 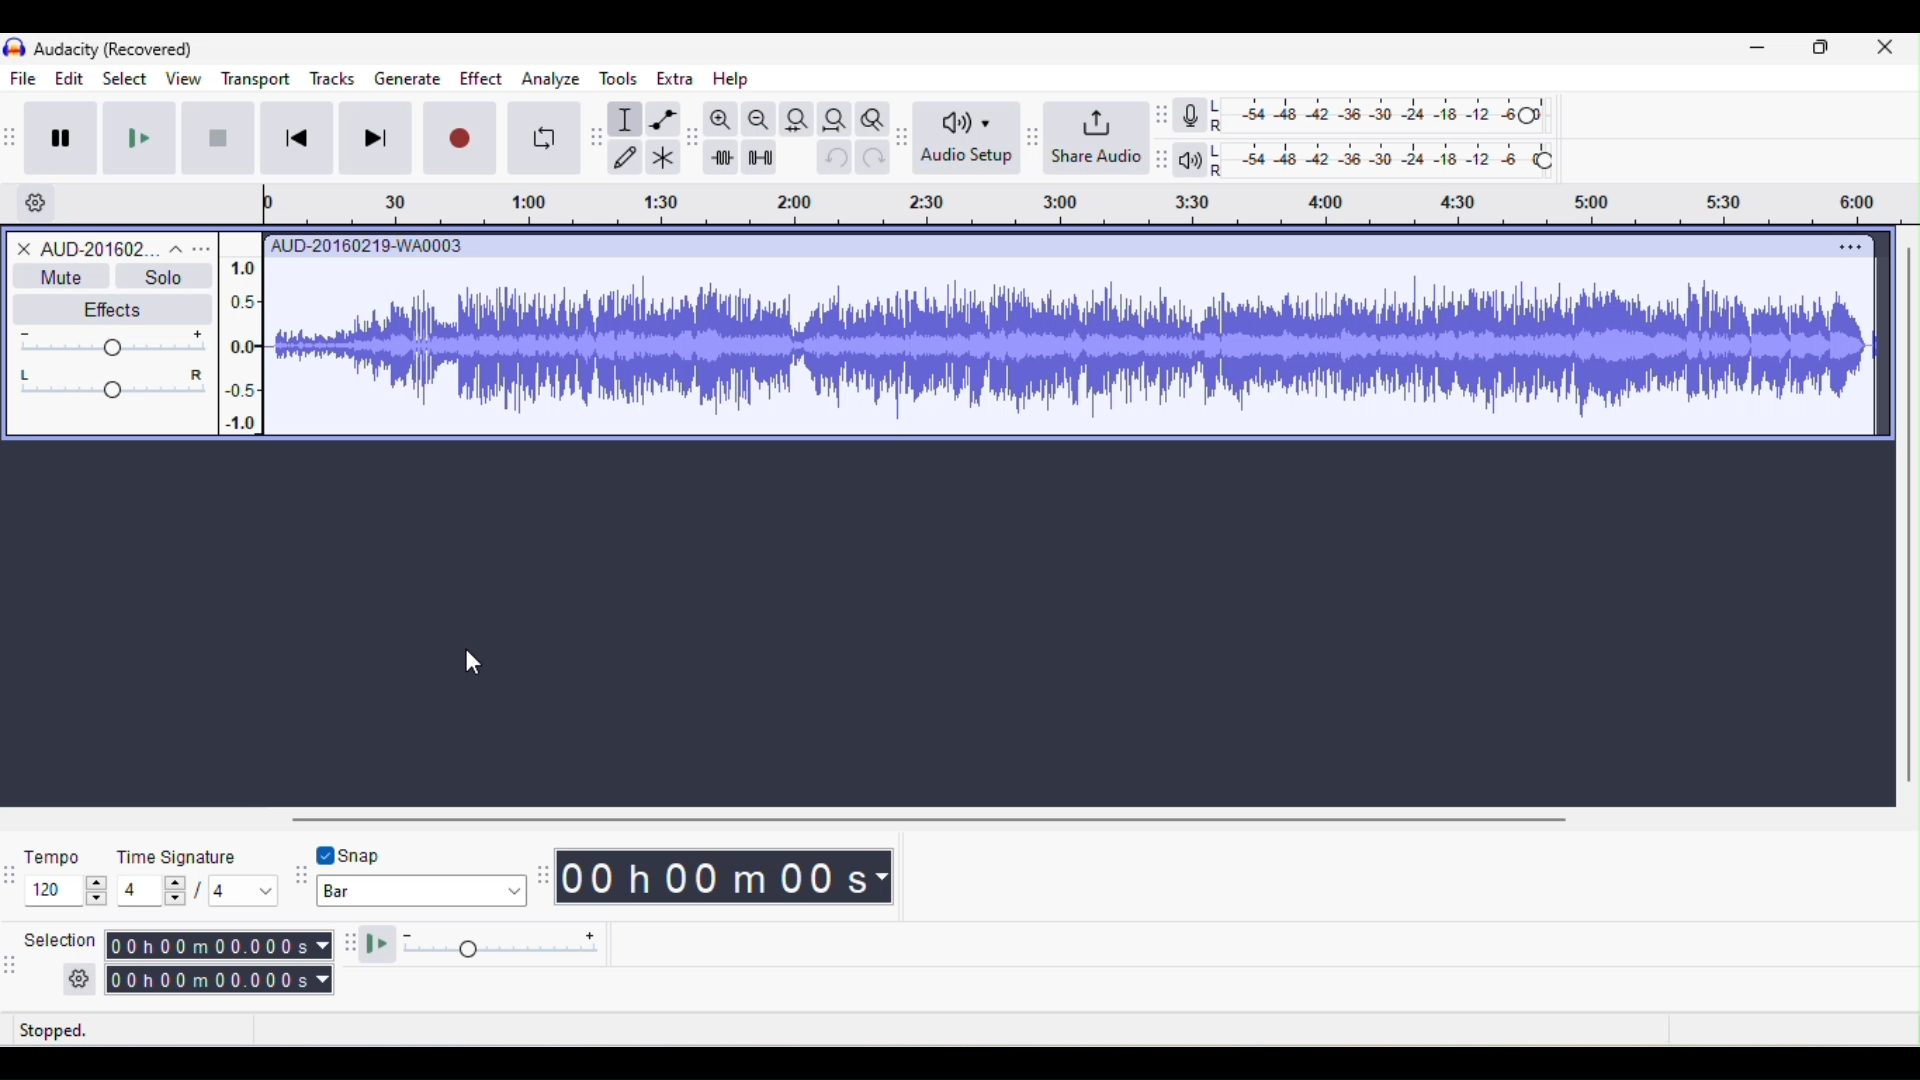 What do you see at coordinates (463, 663) in the screenshot?
I see `cursor` at bounding box center [463, 663].